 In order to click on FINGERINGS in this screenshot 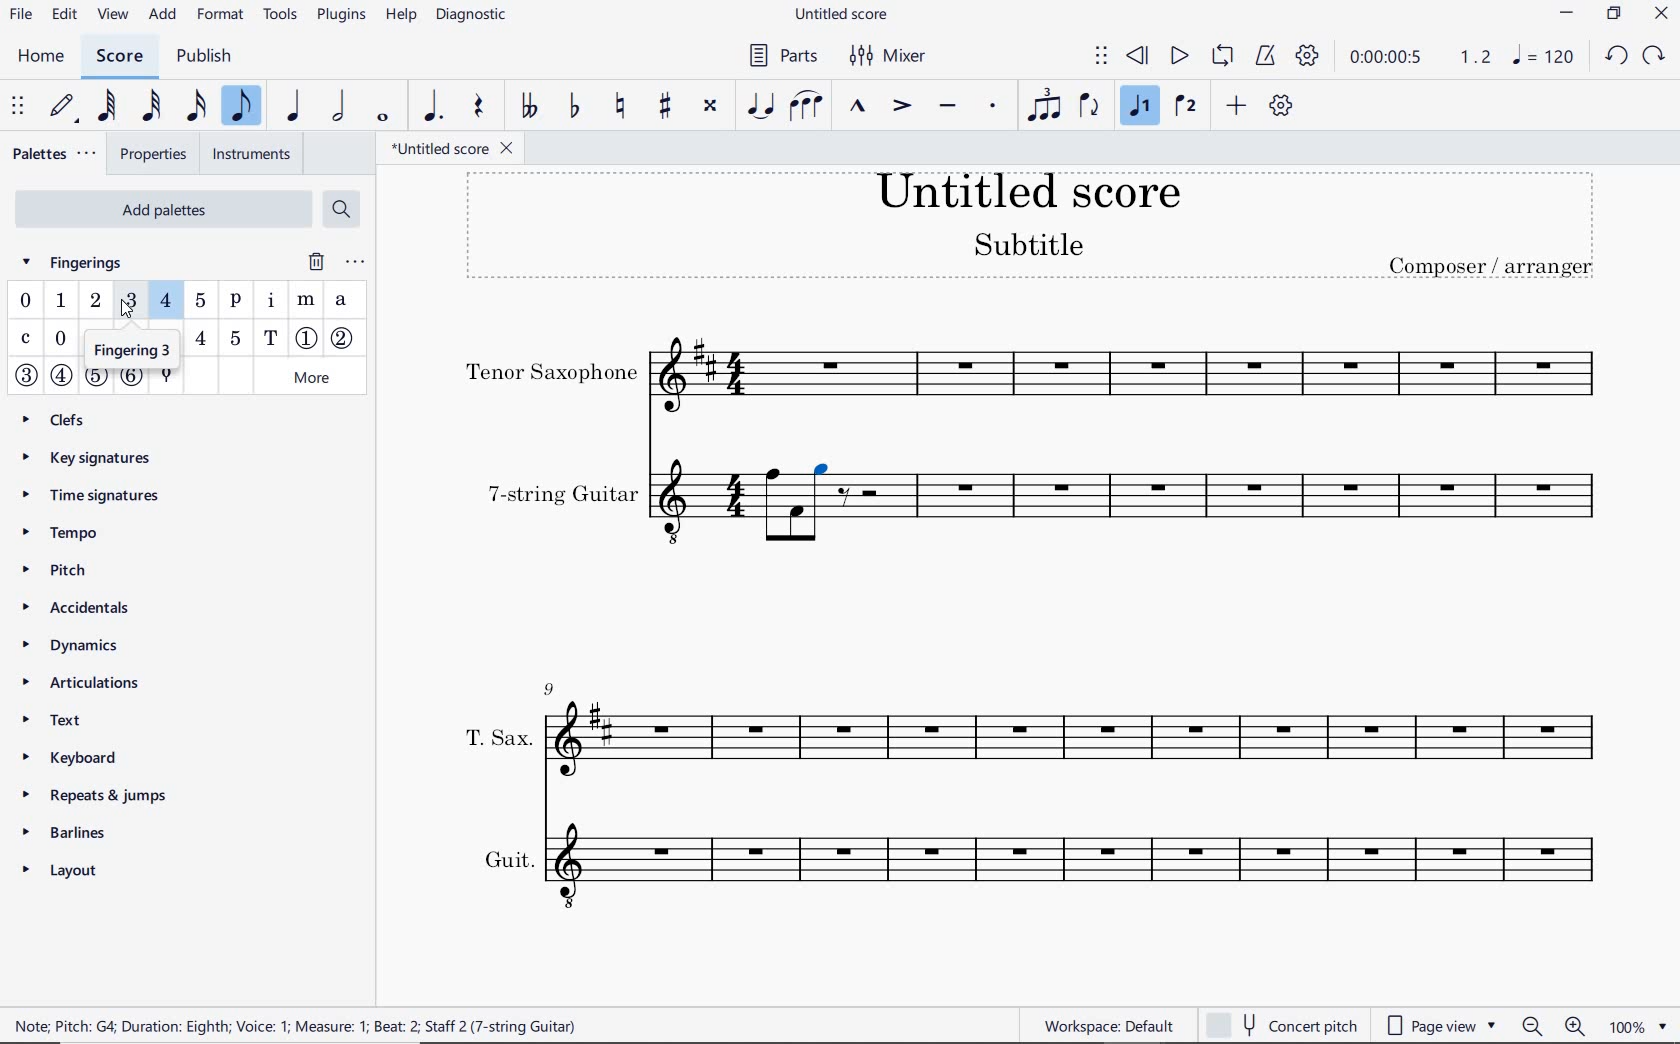, I will do `click(84, 261)`.